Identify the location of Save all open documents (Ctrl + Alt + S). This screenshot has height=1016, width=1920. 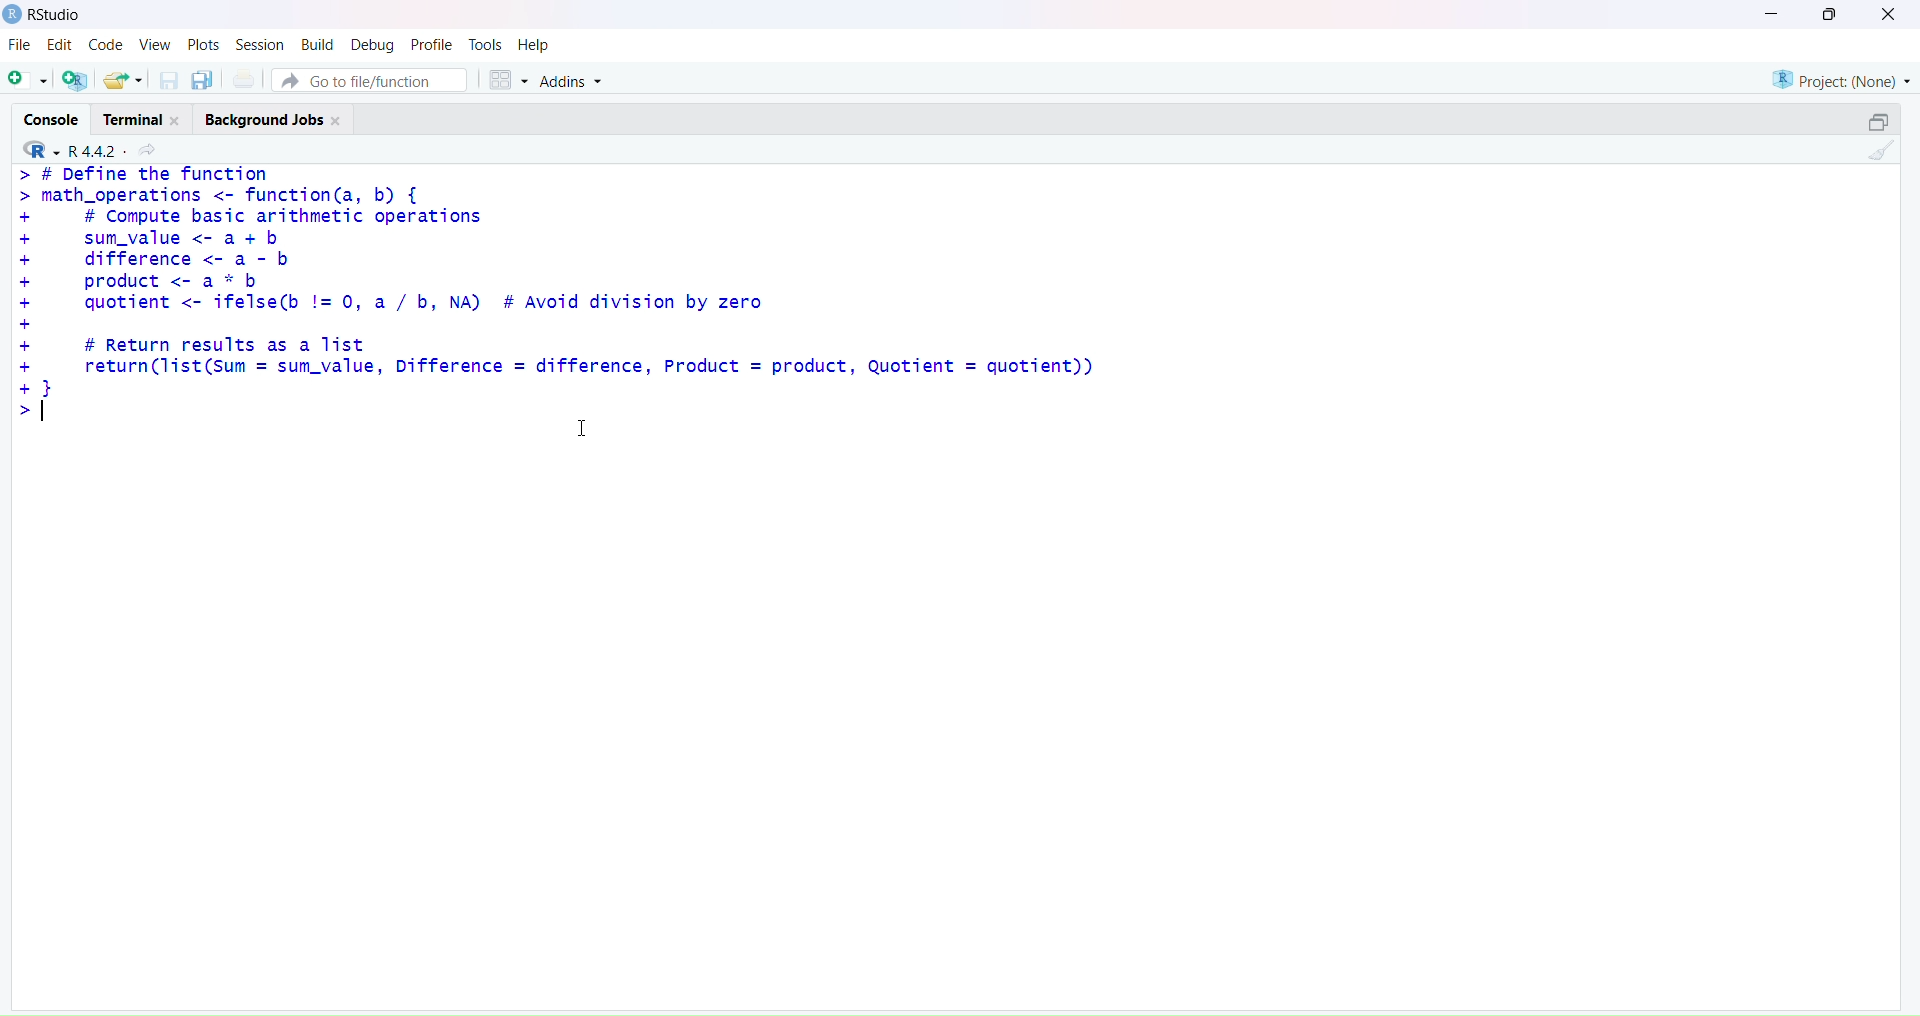
(201, 78).